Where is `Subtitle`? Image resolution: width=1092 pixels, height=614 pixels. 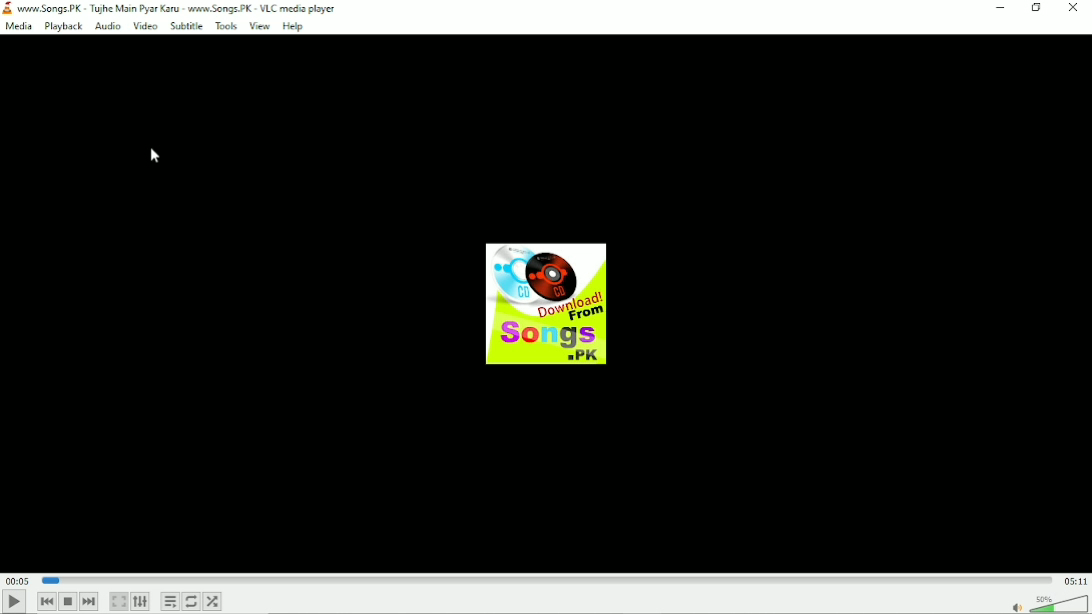
Subtitle is located at coordinates (186, 25).